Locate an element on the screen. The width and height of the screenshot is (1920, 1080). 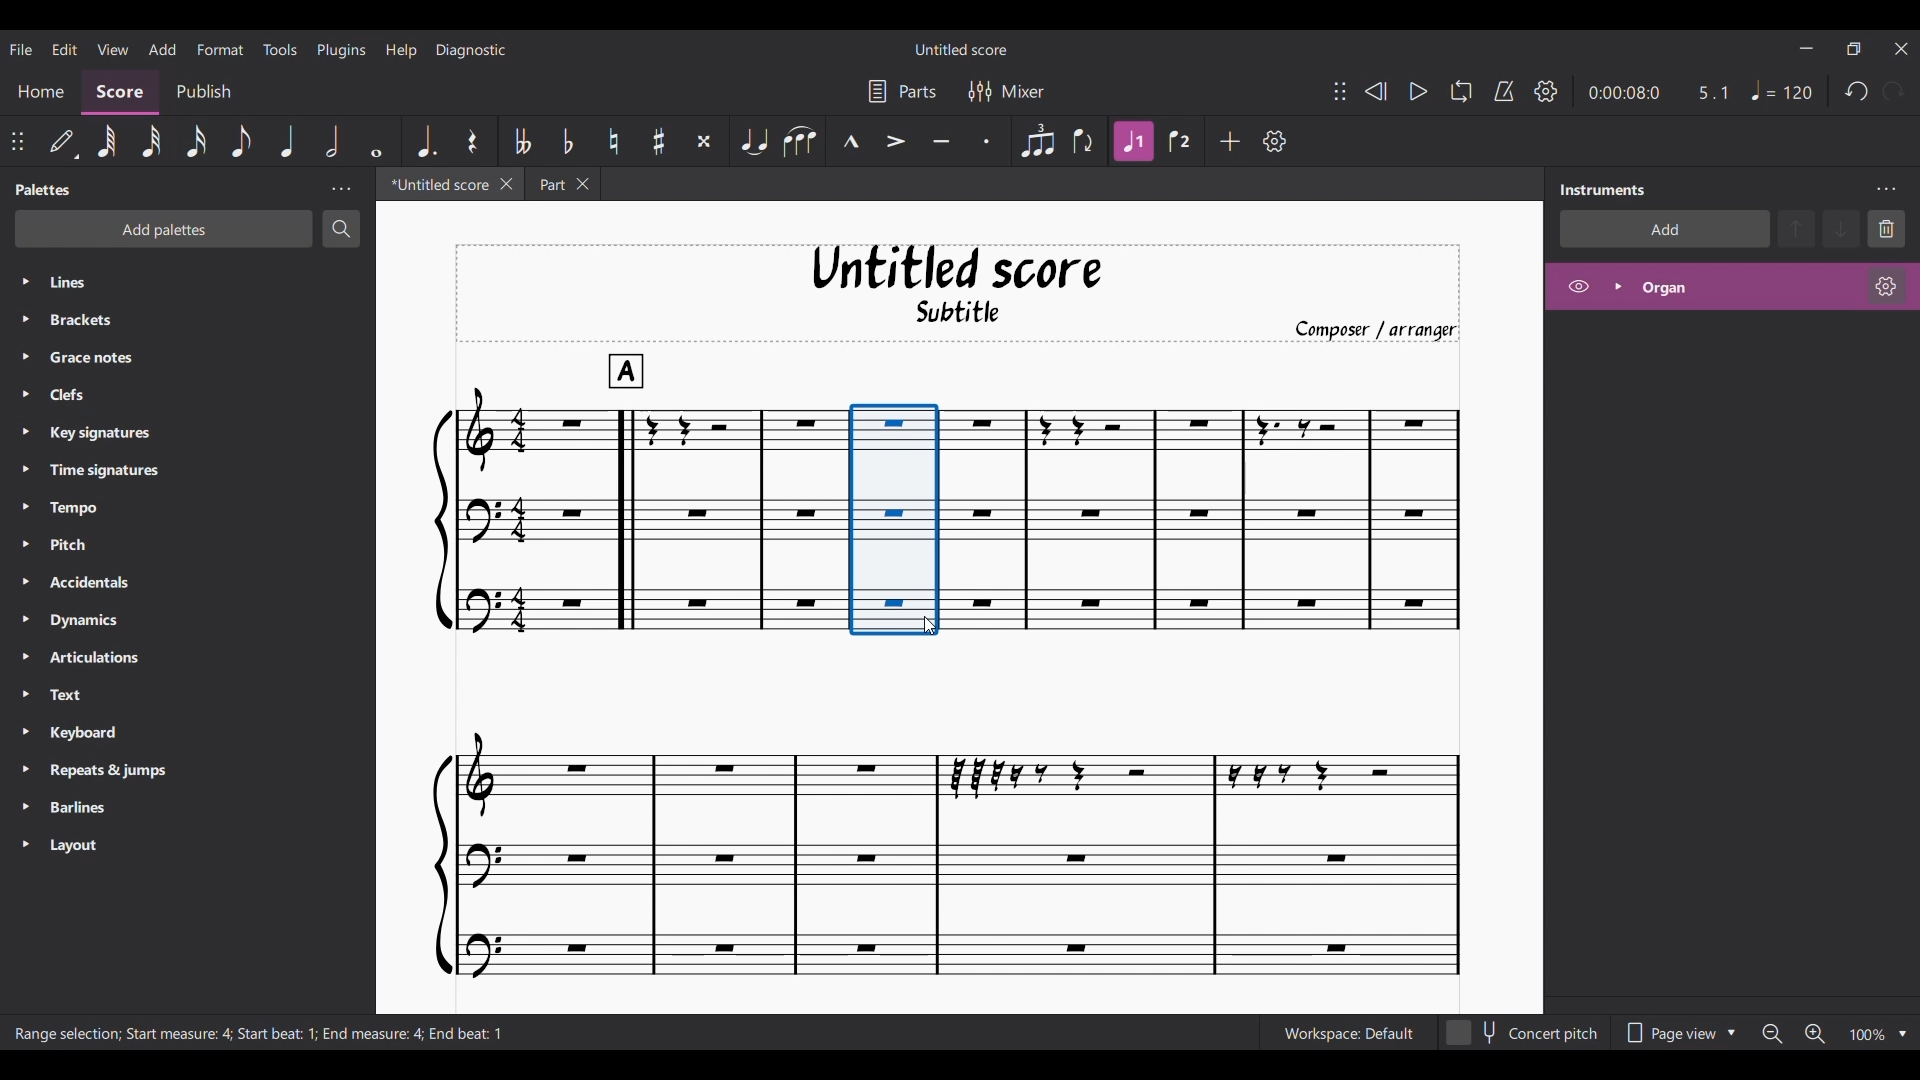
View menu is located at coordinates (113, 49).